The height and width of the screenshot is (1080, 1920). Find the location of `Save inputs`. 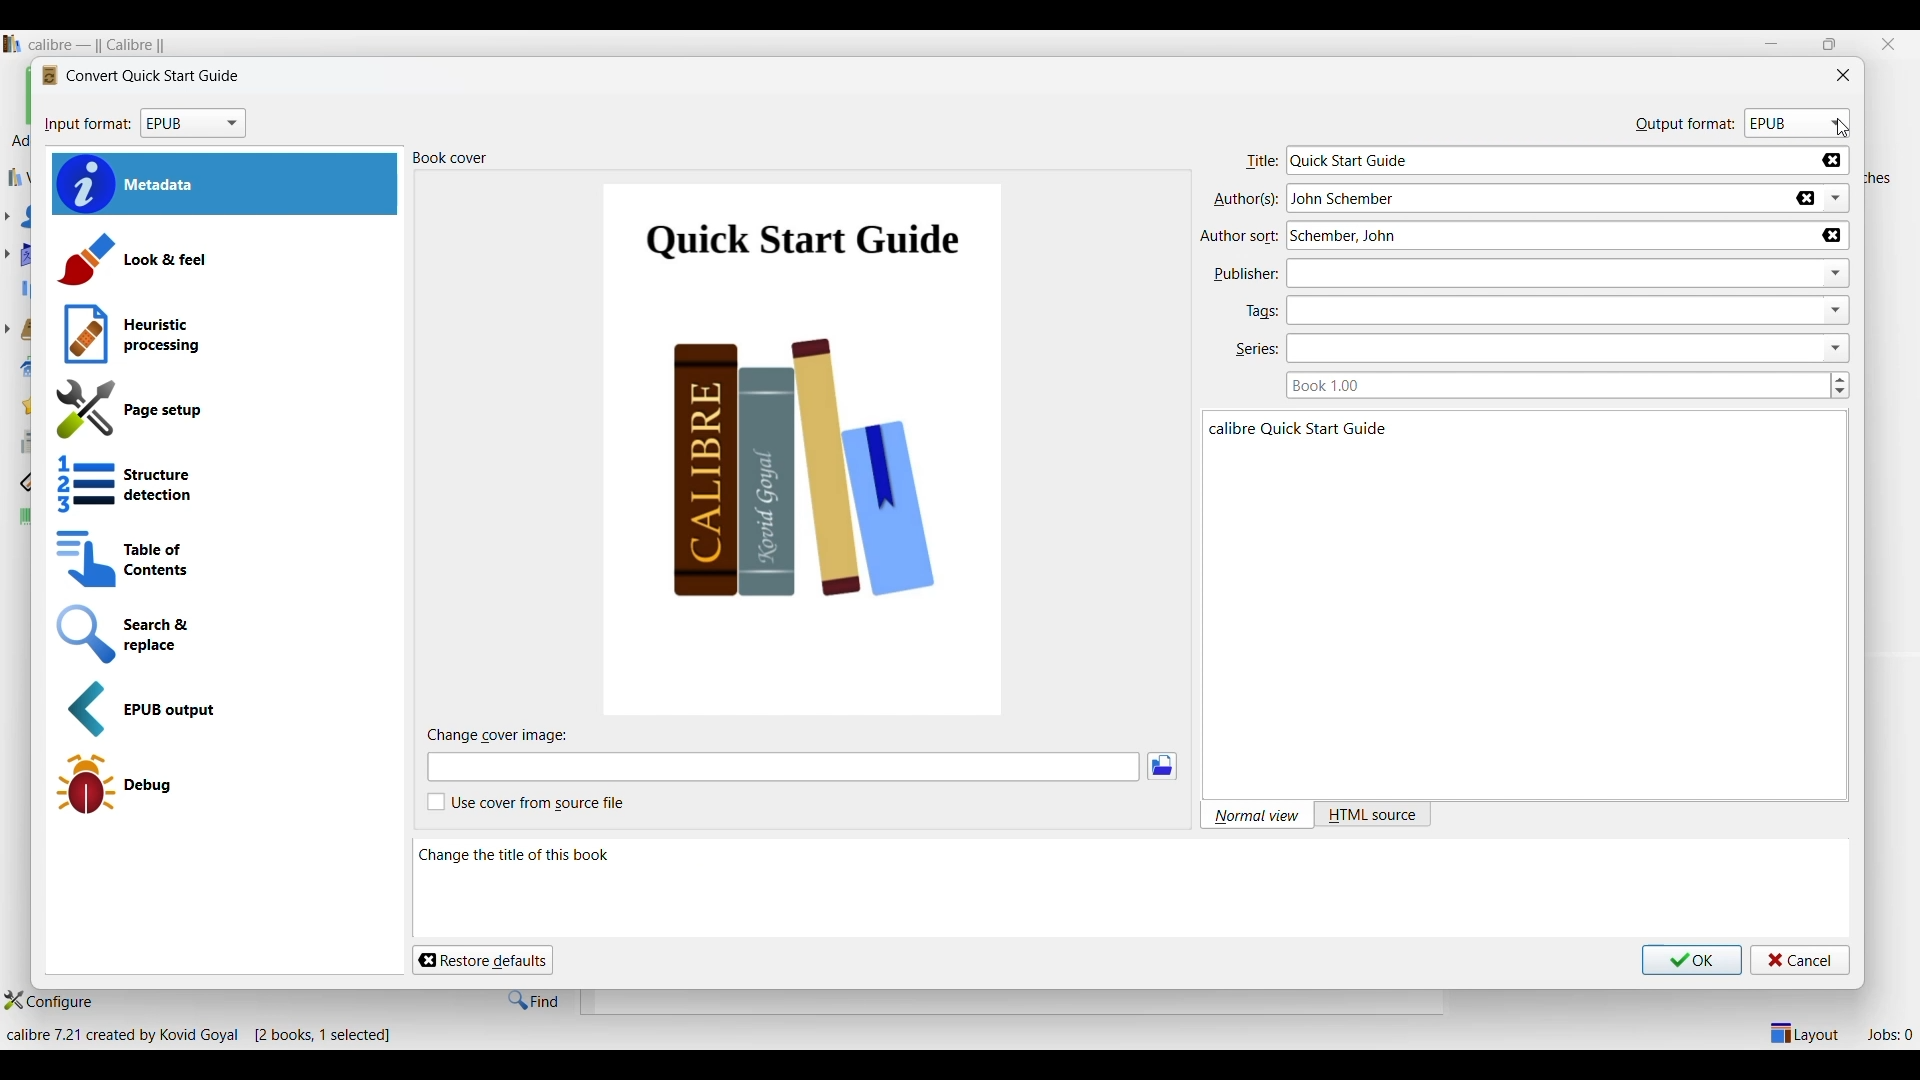

Save inputs is located at coordinates (1692, 961).